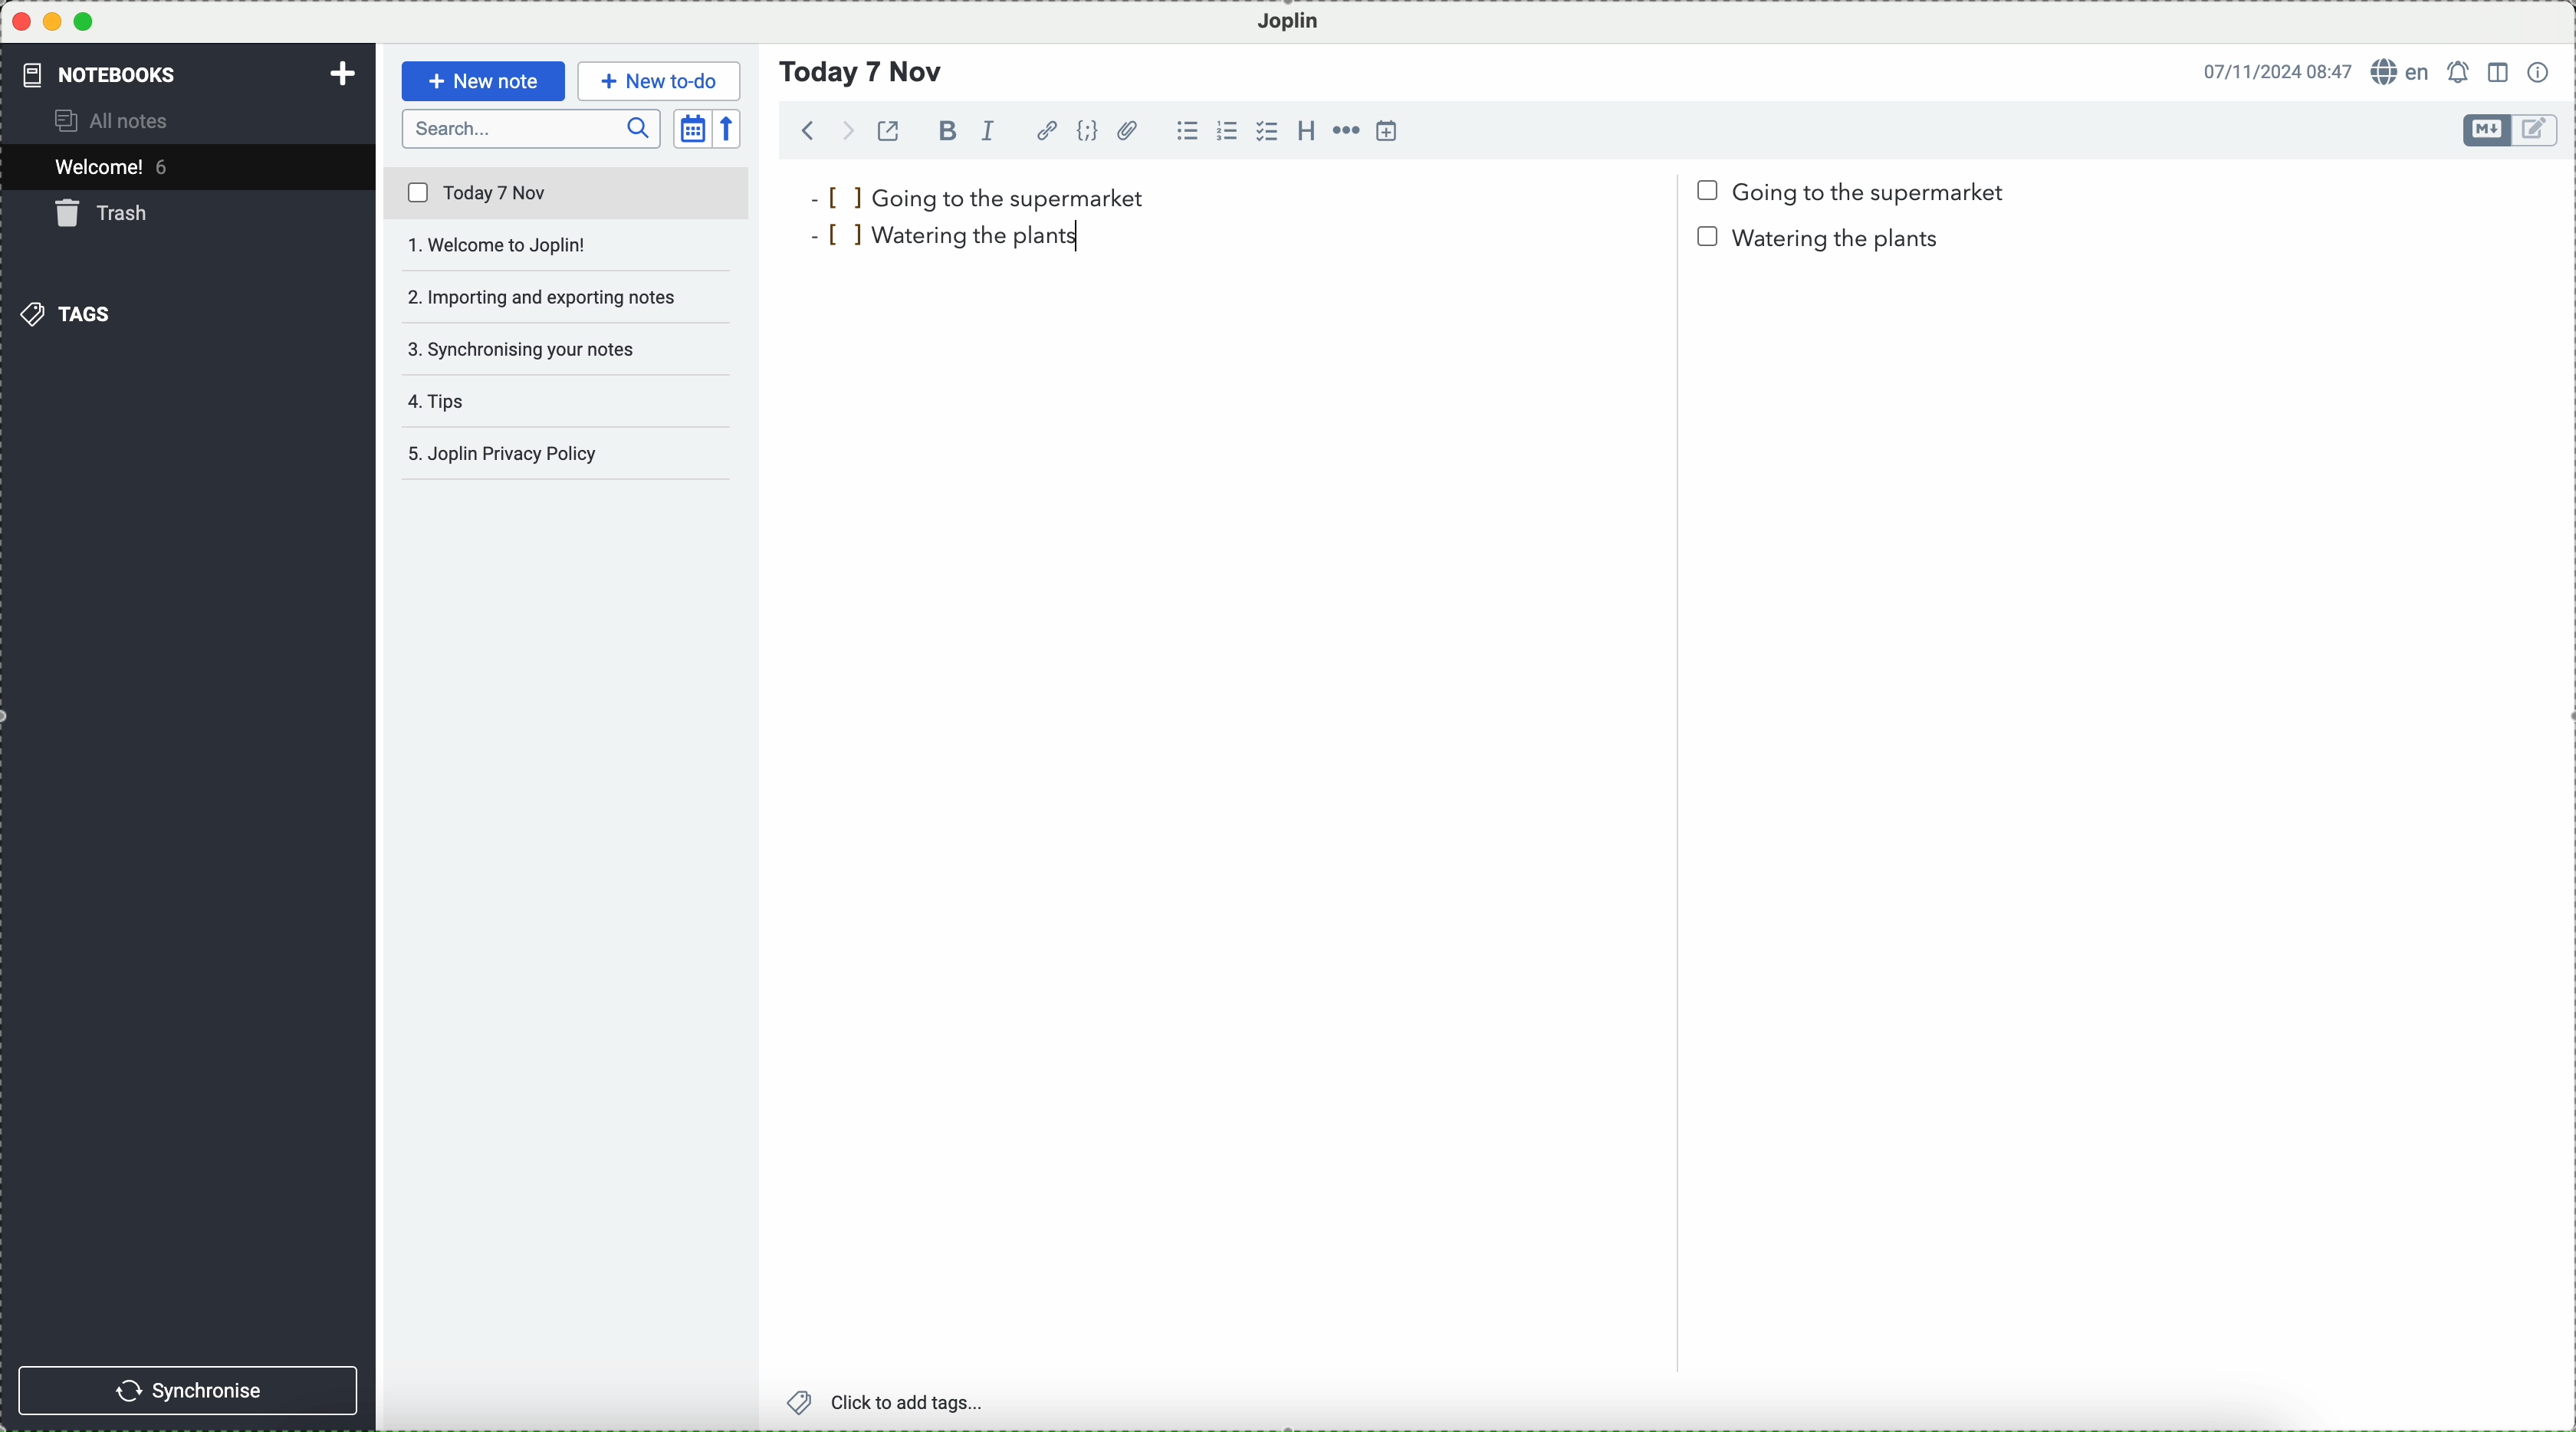 The width and height of the screenshot is (2576, 1432). Describe the element at coordinates (809, 129) in the screenshot. I see `back` at that location.